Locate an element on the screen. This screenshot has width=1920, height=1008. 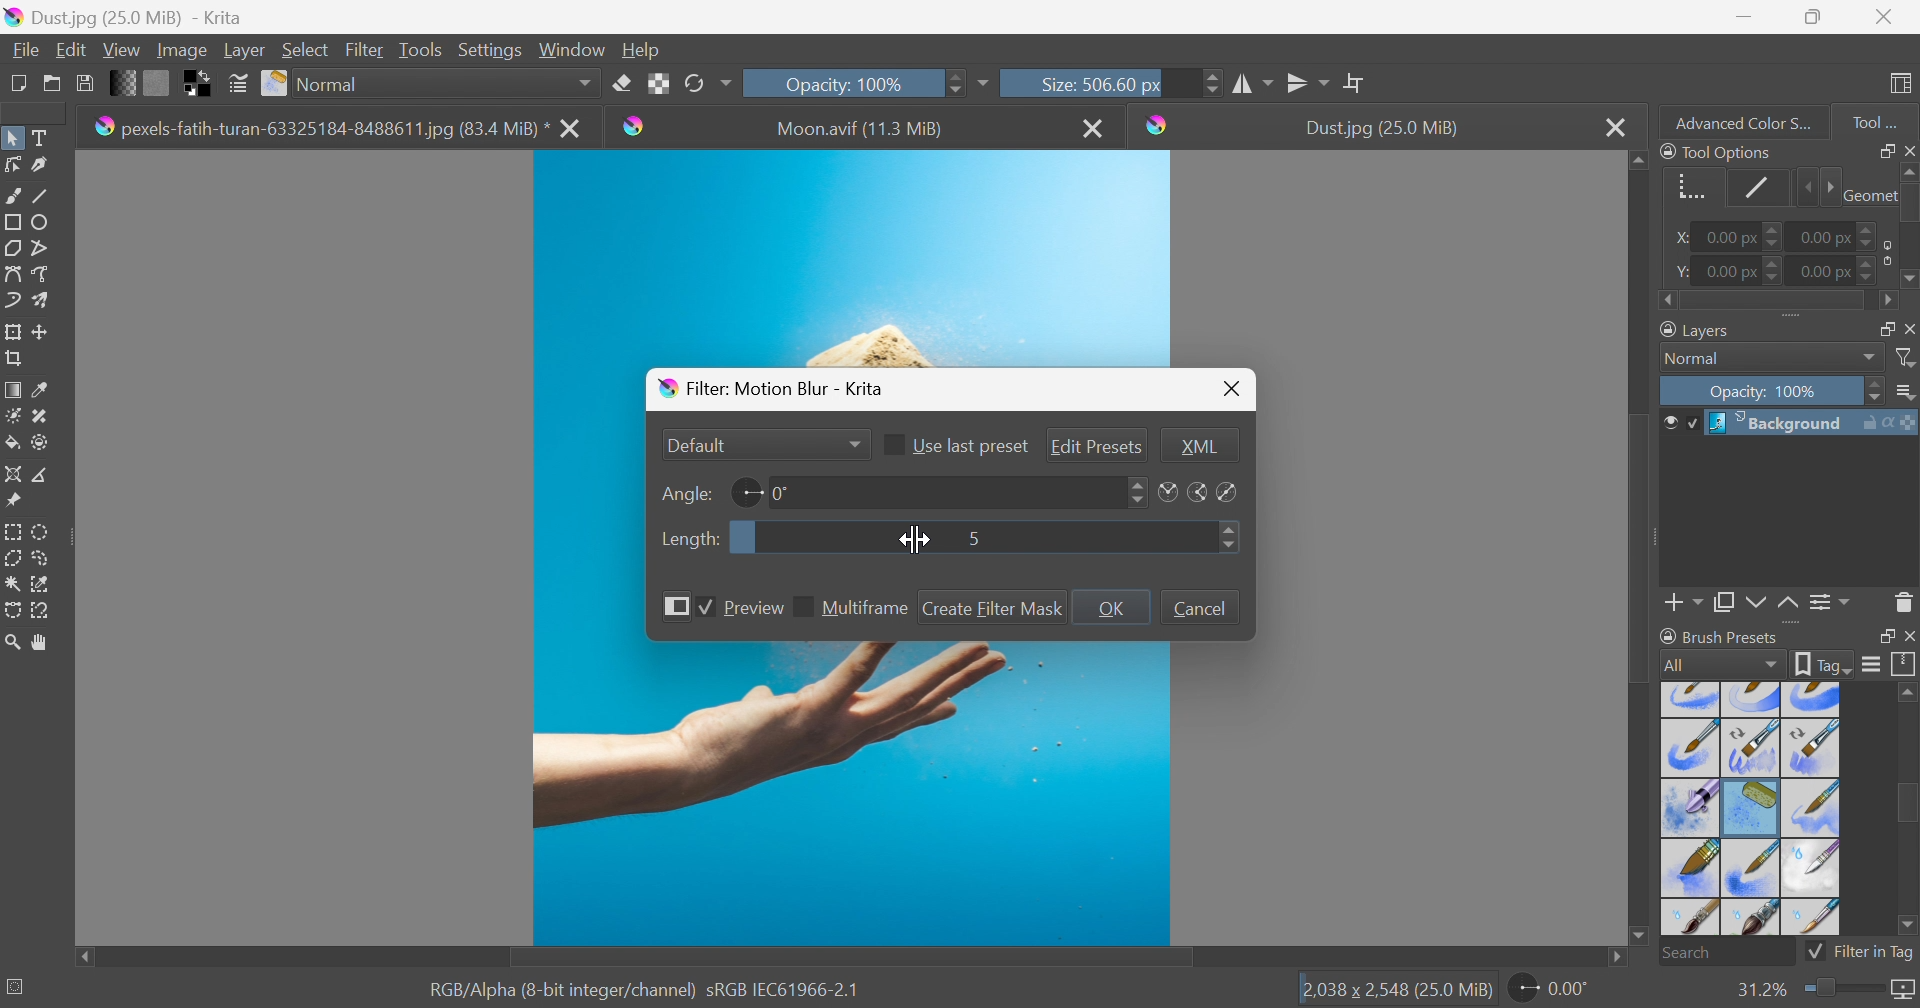
Save is located at coordinates (83, 81).